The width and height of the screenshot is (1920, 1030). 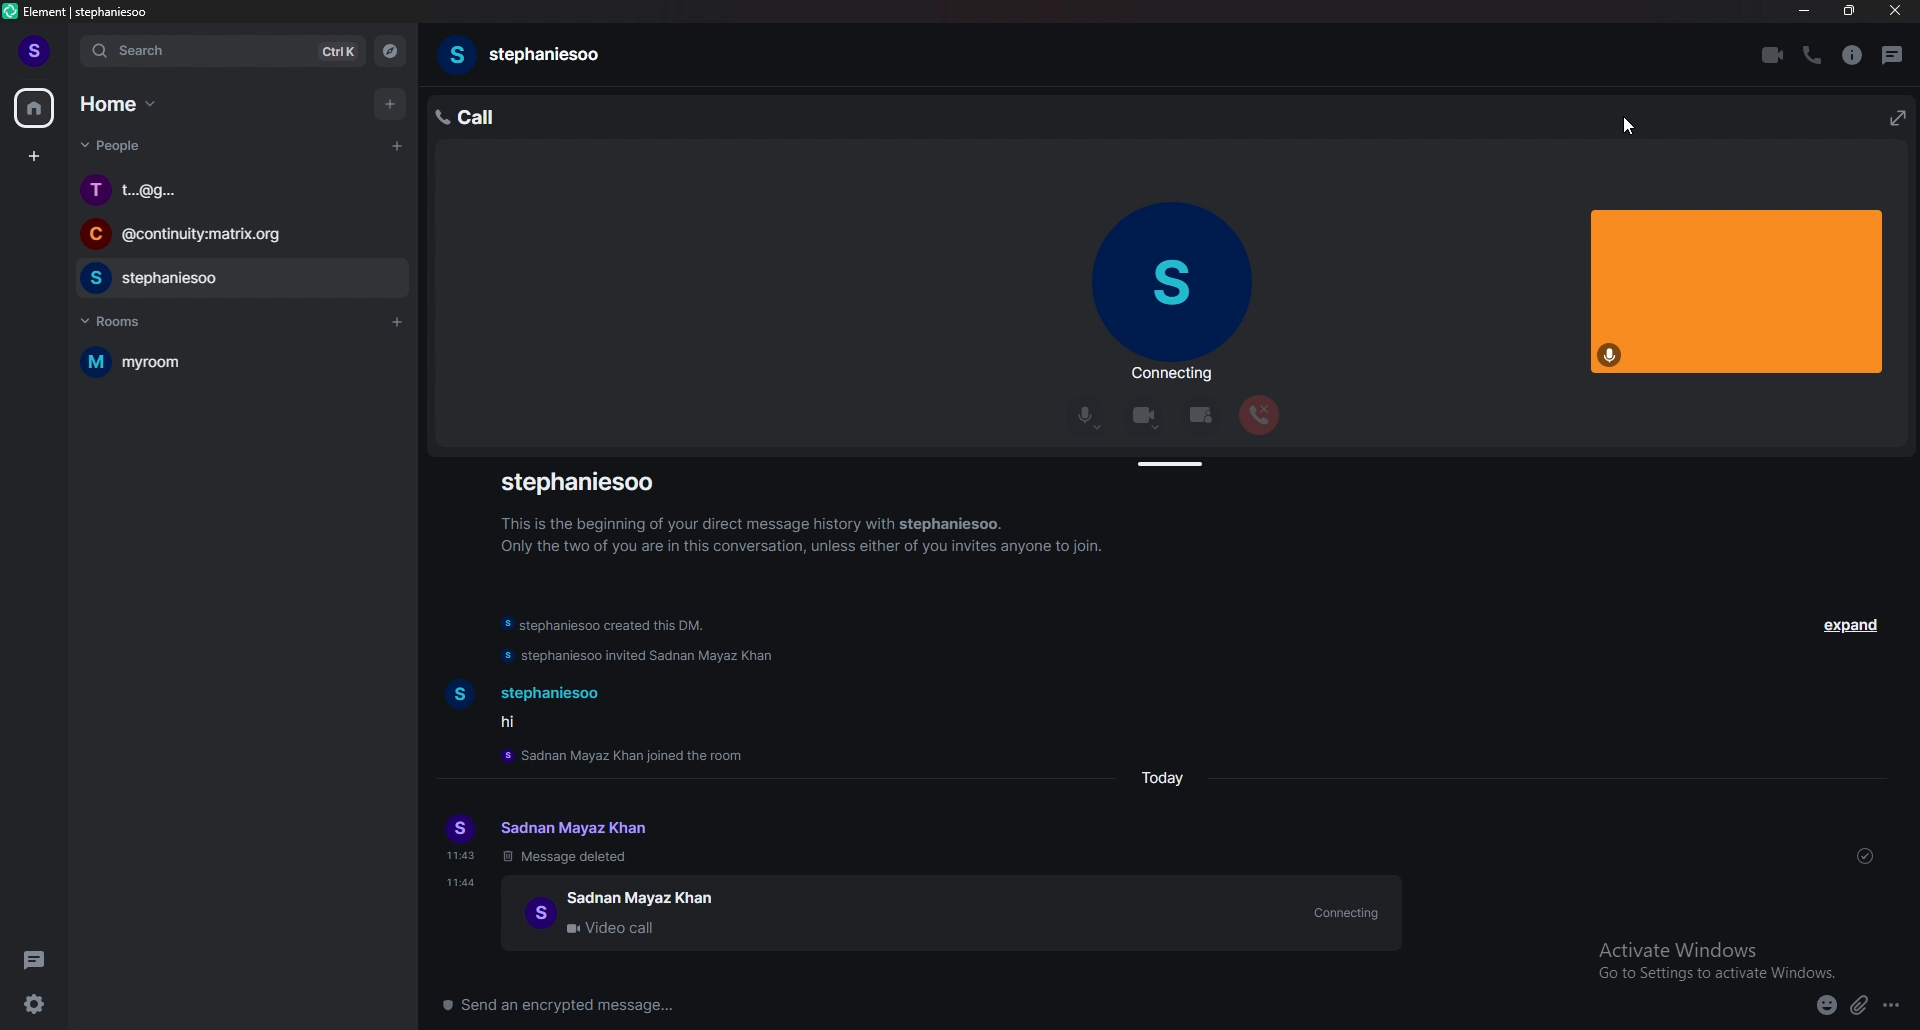 What do you see at coordinates (571, 840) in the screenshot?
I see `text` at bounding box center [571, 840].